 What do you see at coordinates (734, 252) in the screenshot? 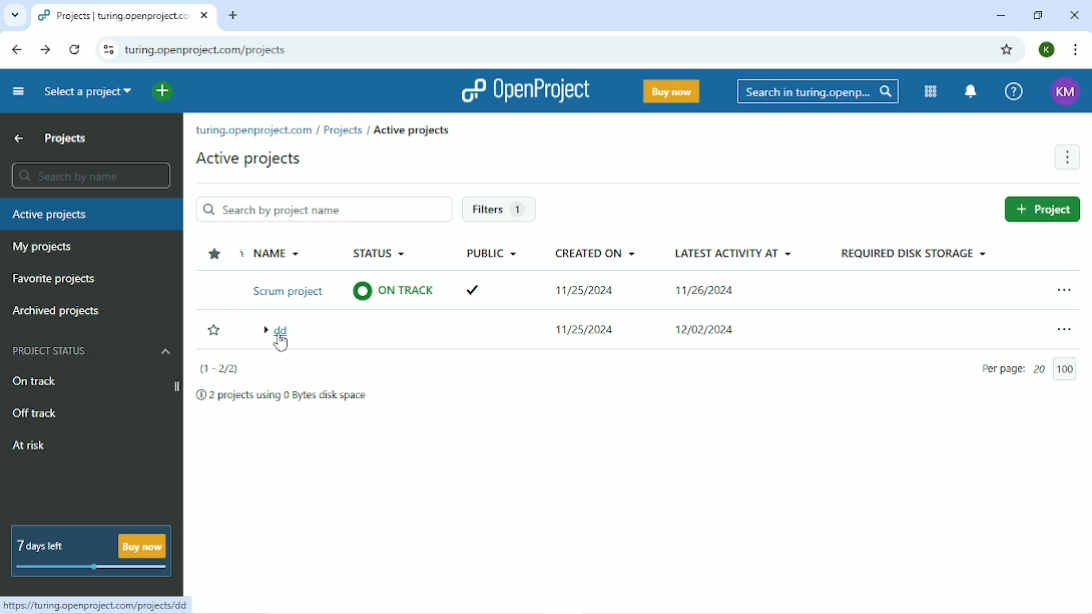
I see `Latest activity at` at bounding box center [734, 252].